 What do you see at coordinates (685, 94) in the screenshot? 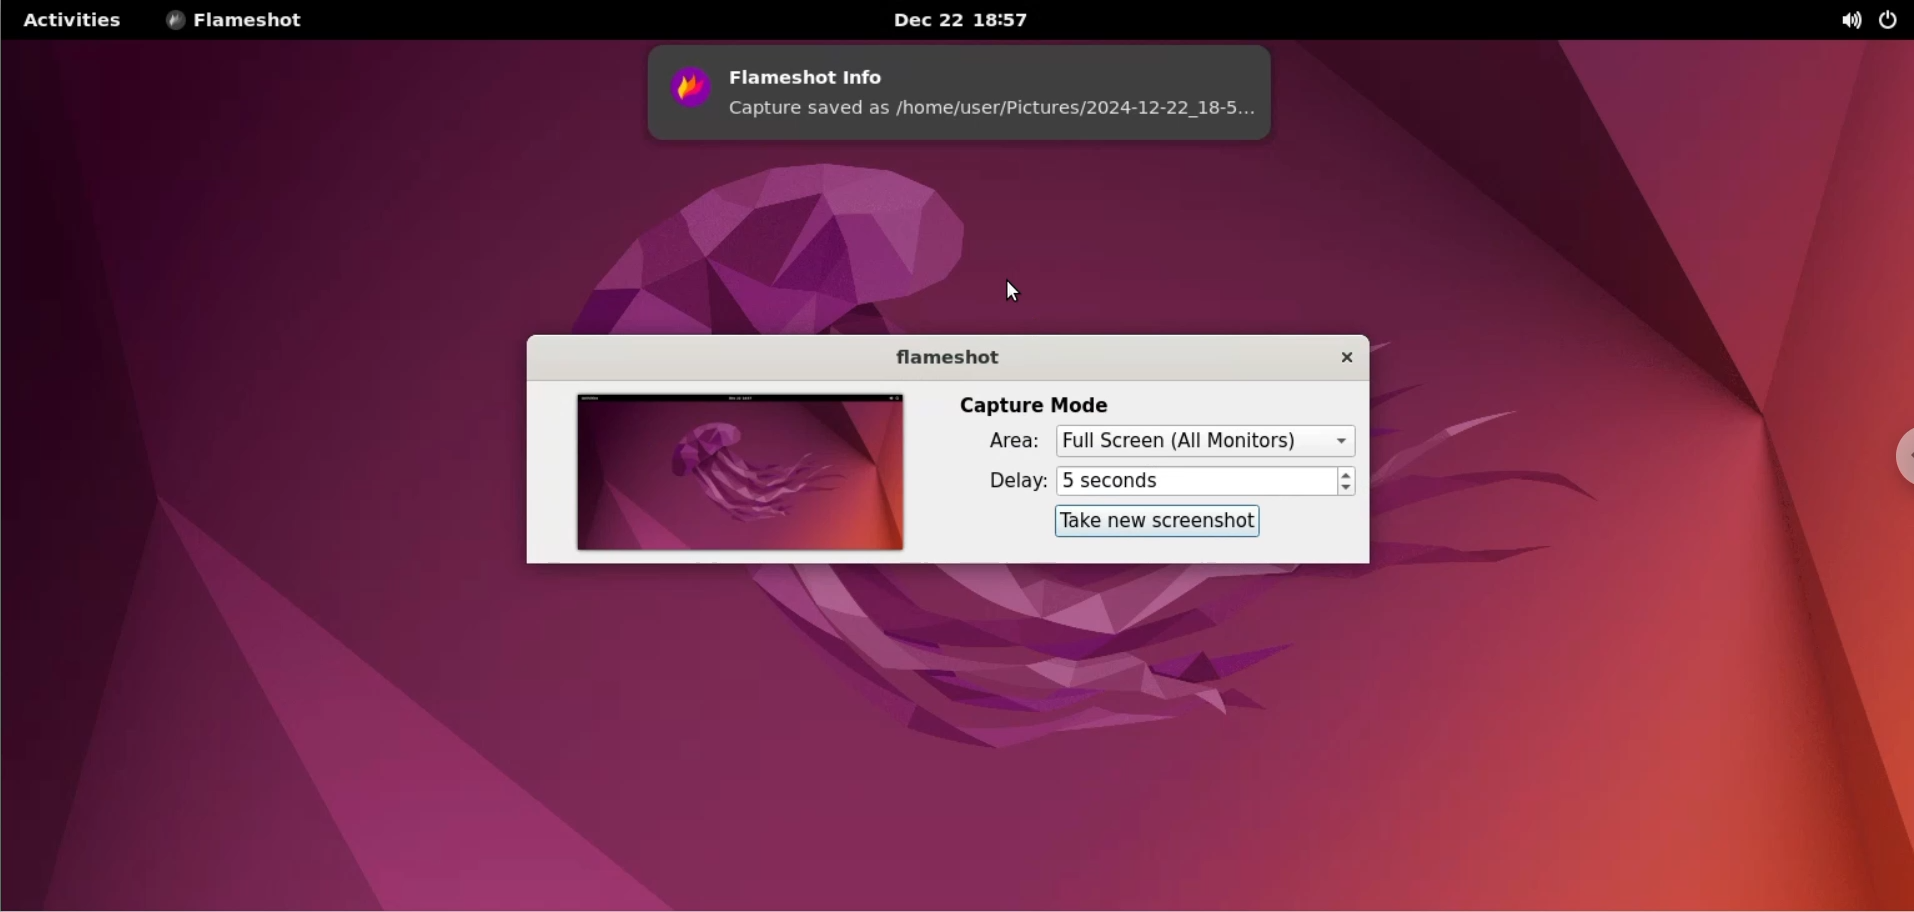
I see `flameshot logo` at bounding box center [685, 94].